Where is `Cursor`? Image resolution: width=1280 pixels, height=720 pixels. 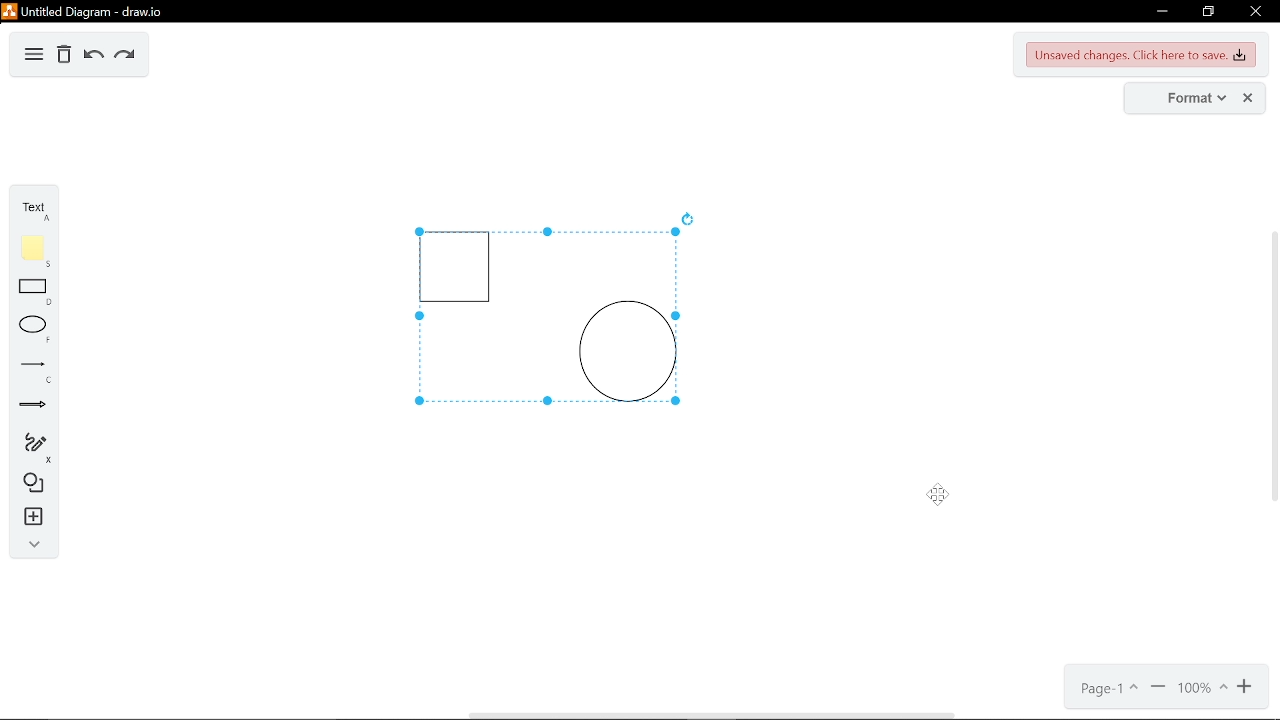 Cursor is located at coordinates (946, 497).